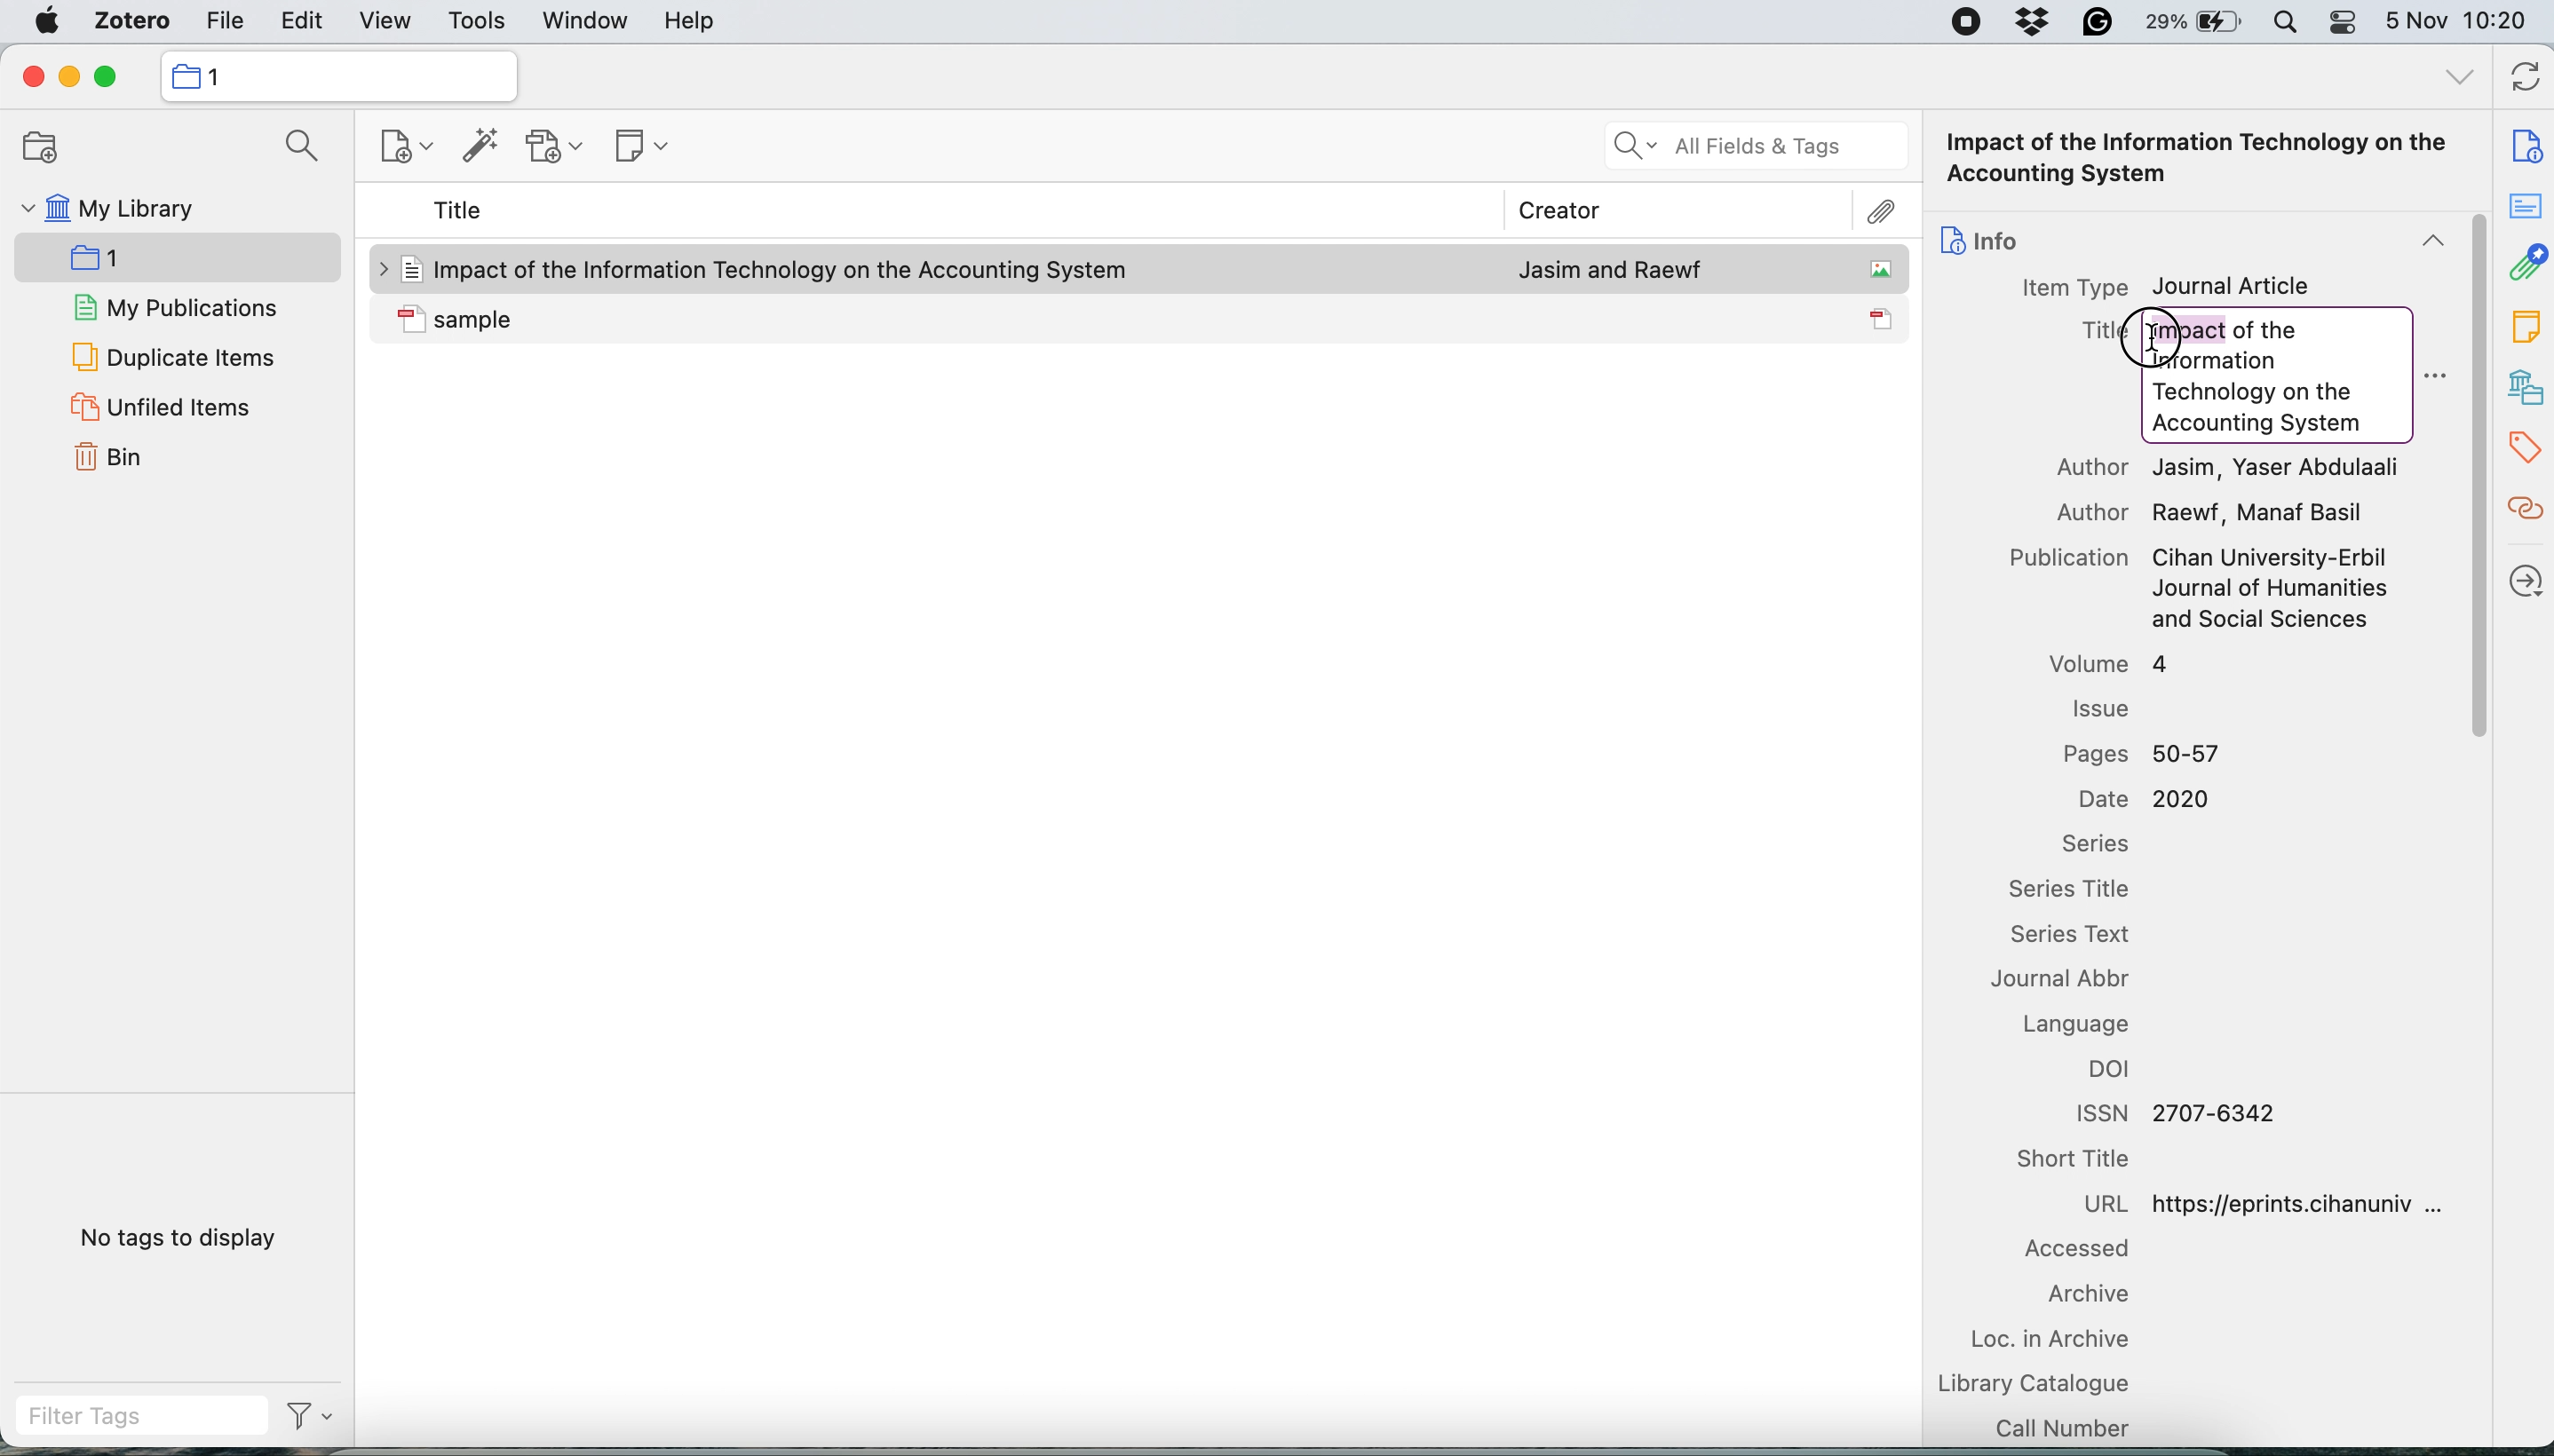 This screenshot has width=2554, height=1456. Describe the element at coordinates (2457, 21) in the screenshot. I see `5 Nov 10:20` at that location.